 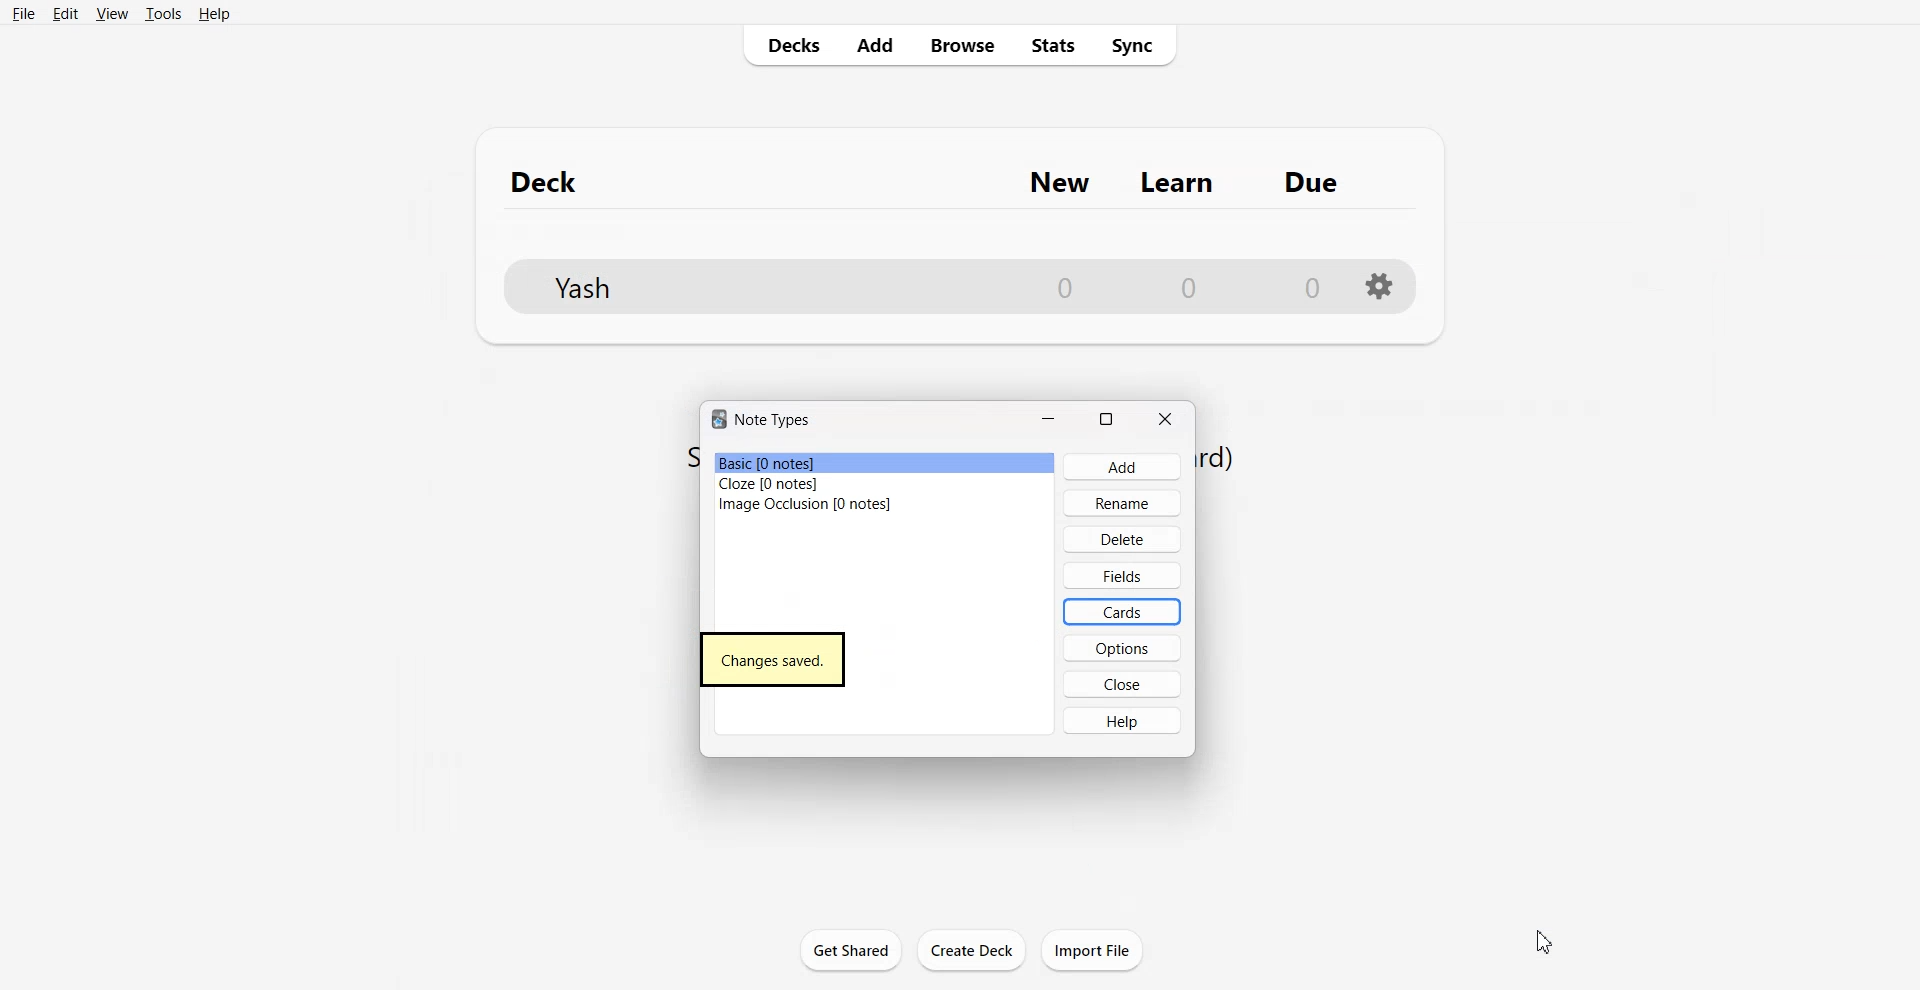 I want to click on Changes saved., so click(x=774, y=659).